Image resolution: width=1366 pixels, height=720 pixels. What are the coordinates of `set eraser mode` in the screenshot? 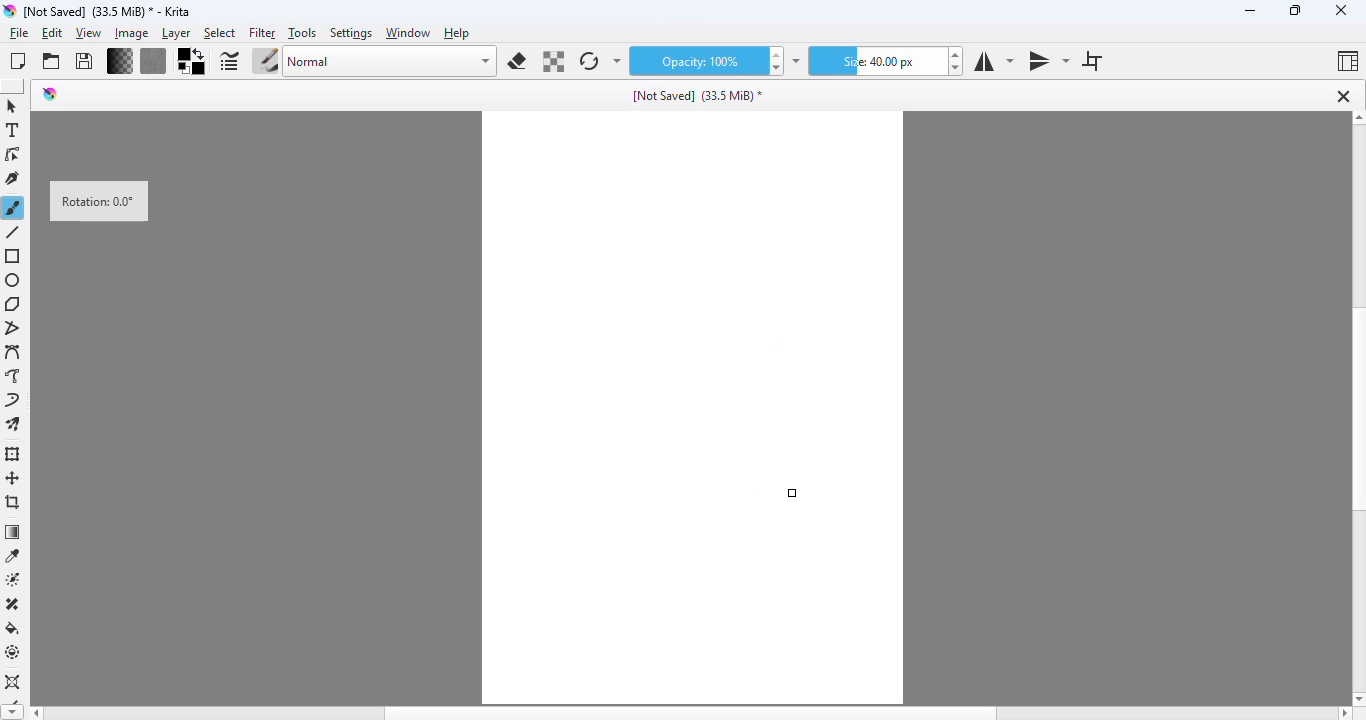 It's located at (517, 61).